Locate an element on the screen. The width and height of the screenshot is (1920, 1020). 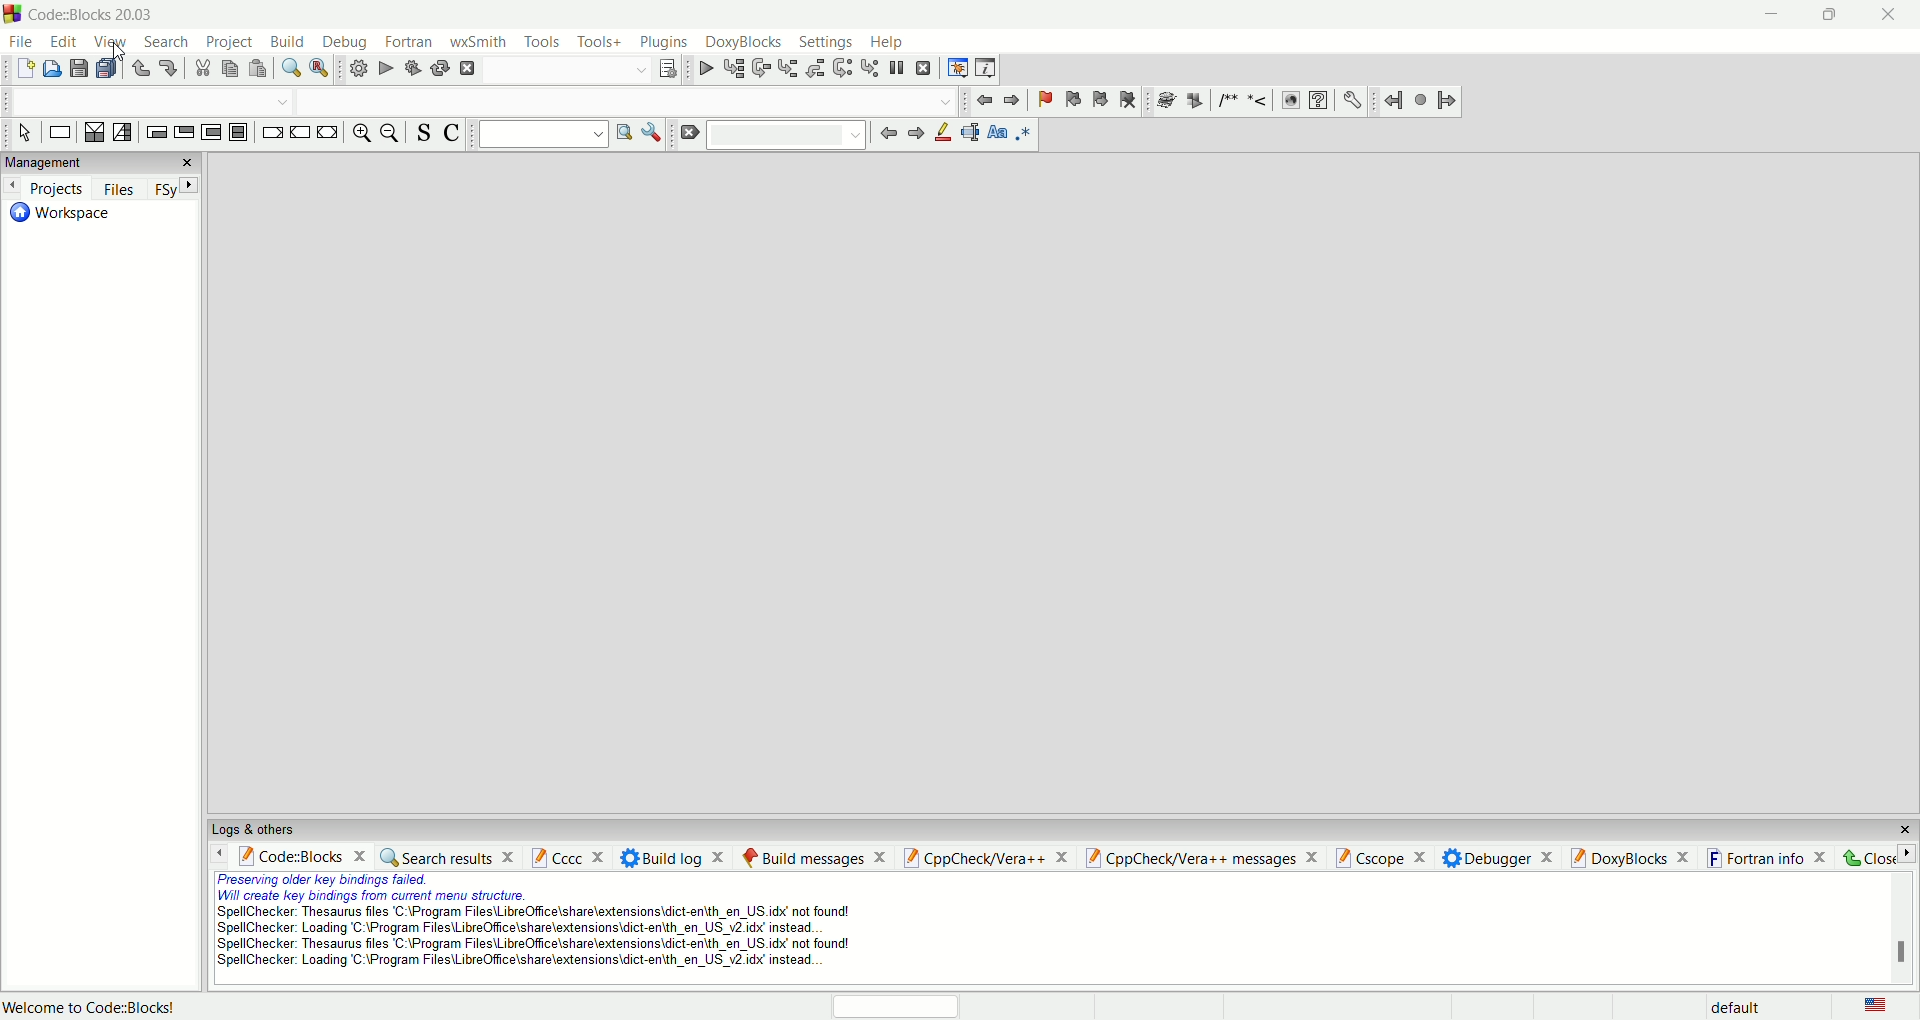
build is located at coordinates (285, 42).